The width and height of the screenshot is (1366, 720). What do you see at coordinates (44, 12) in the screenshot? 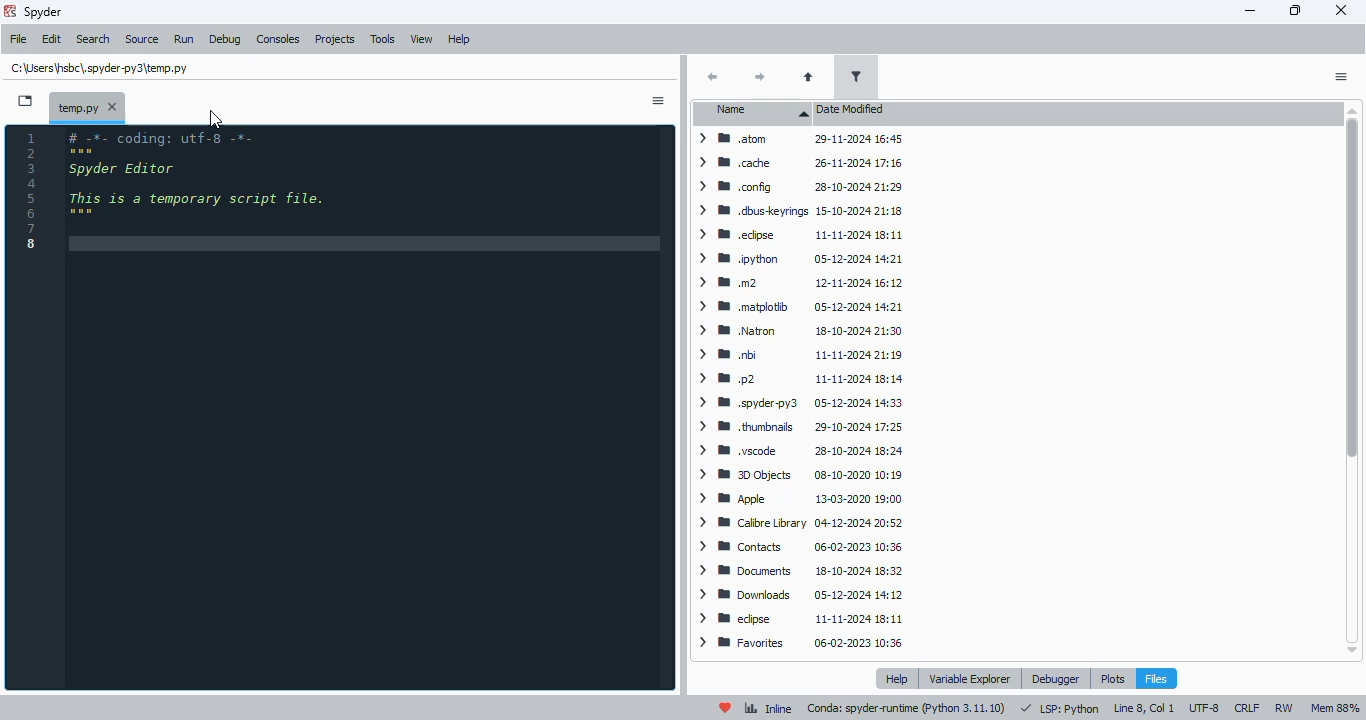
I see `spyder` at bounding box center [44, 12].